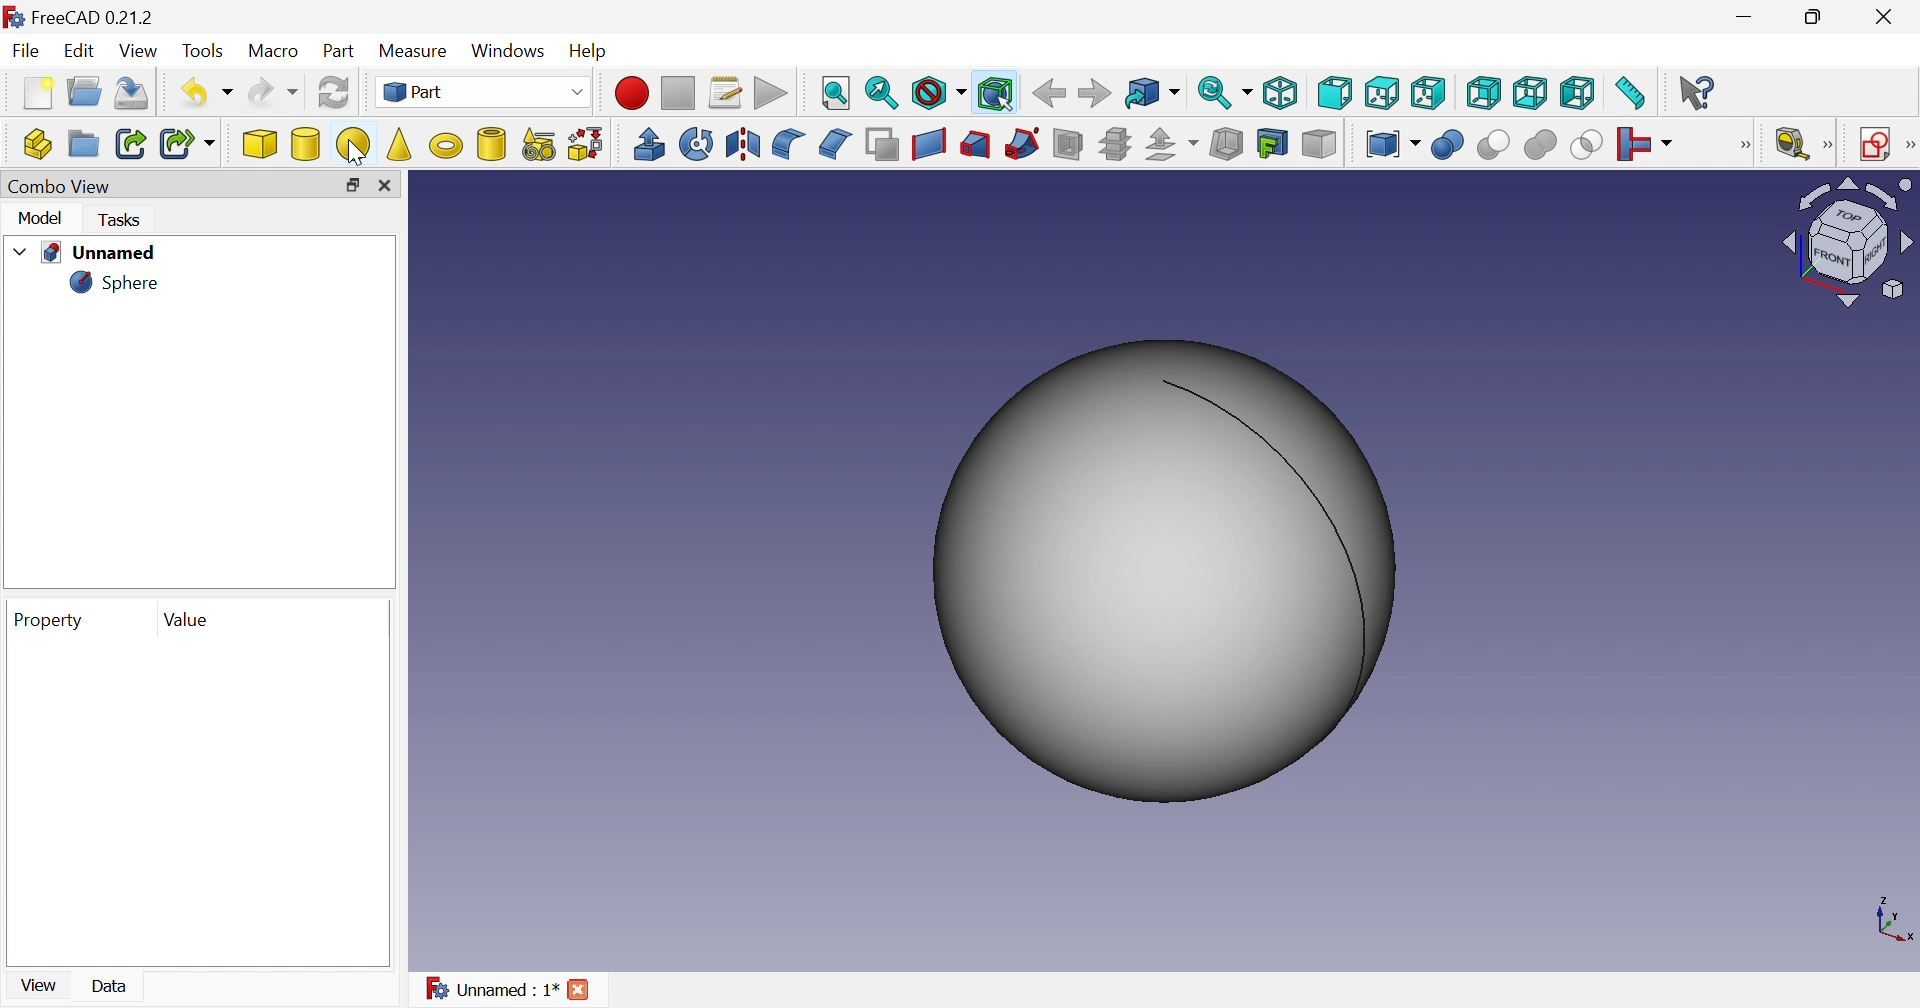 Image resolution: width=1920 pixels, height=1008 pixels. I want to click on Open, so click(85, 91).